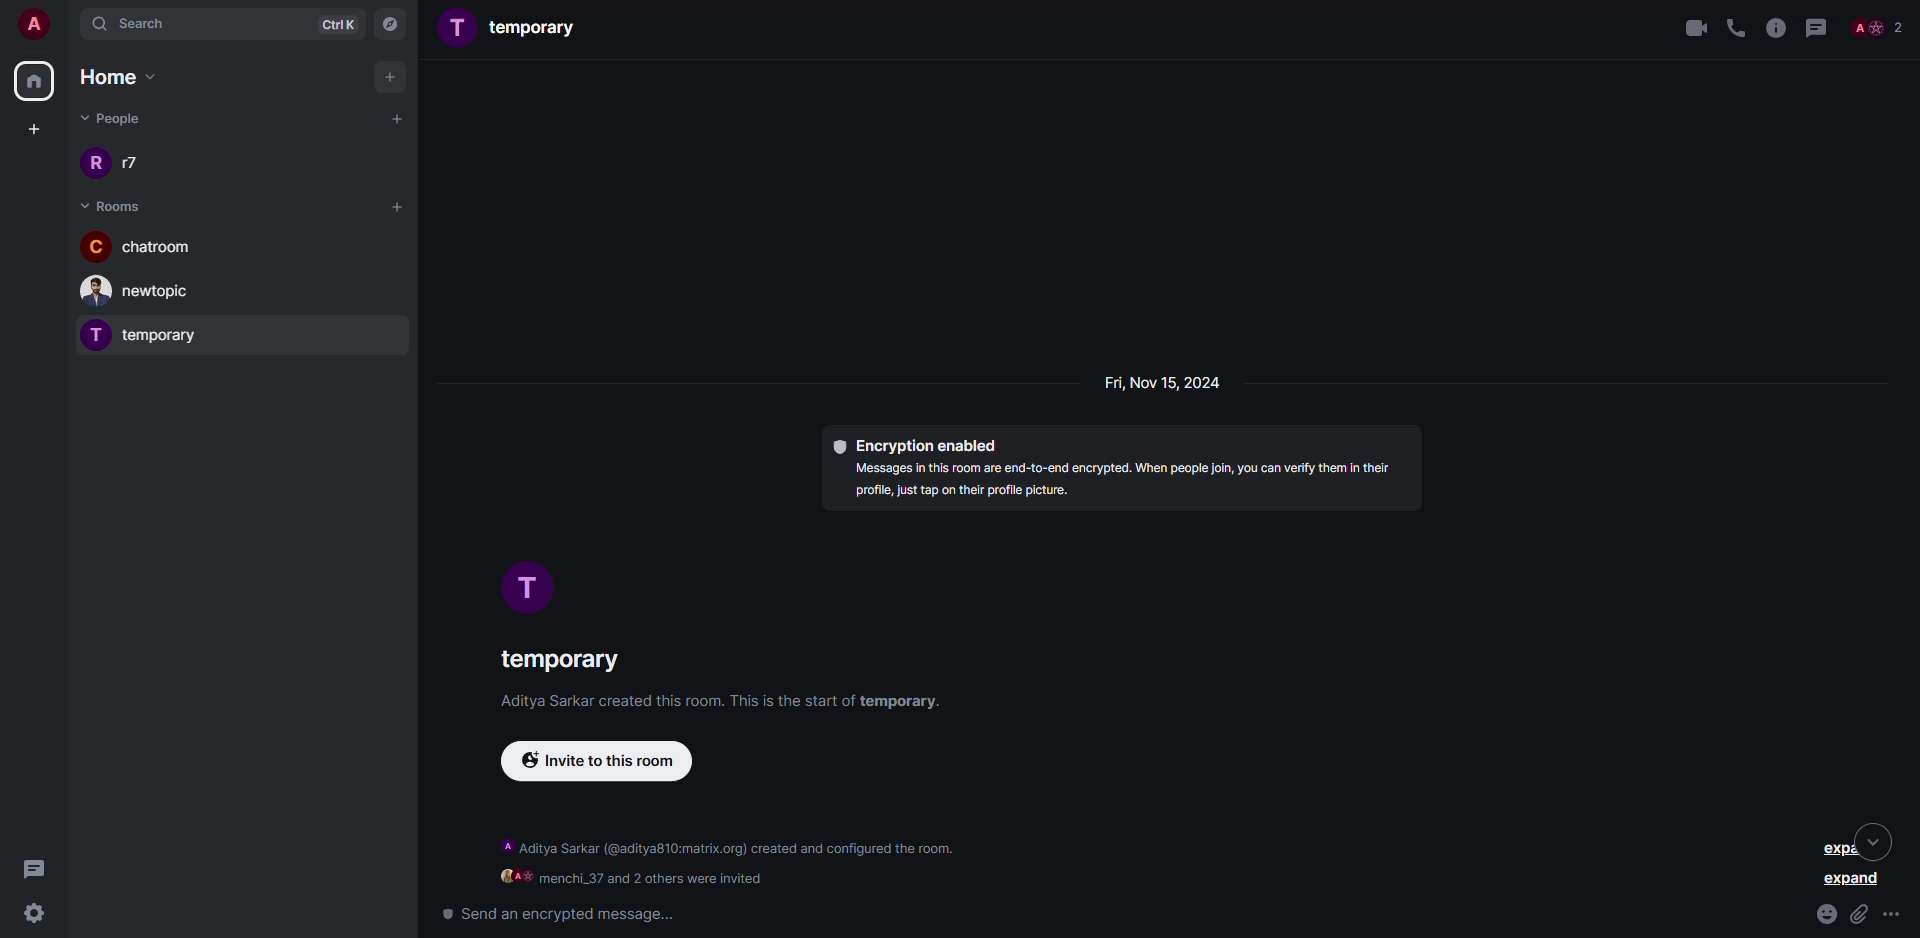 Image resolution: width=1920 pixels, height=938 pixels. What do you see at coordinates (148, 334) in the screenshot?
I see `temporary` at bounding box center [148, 334].